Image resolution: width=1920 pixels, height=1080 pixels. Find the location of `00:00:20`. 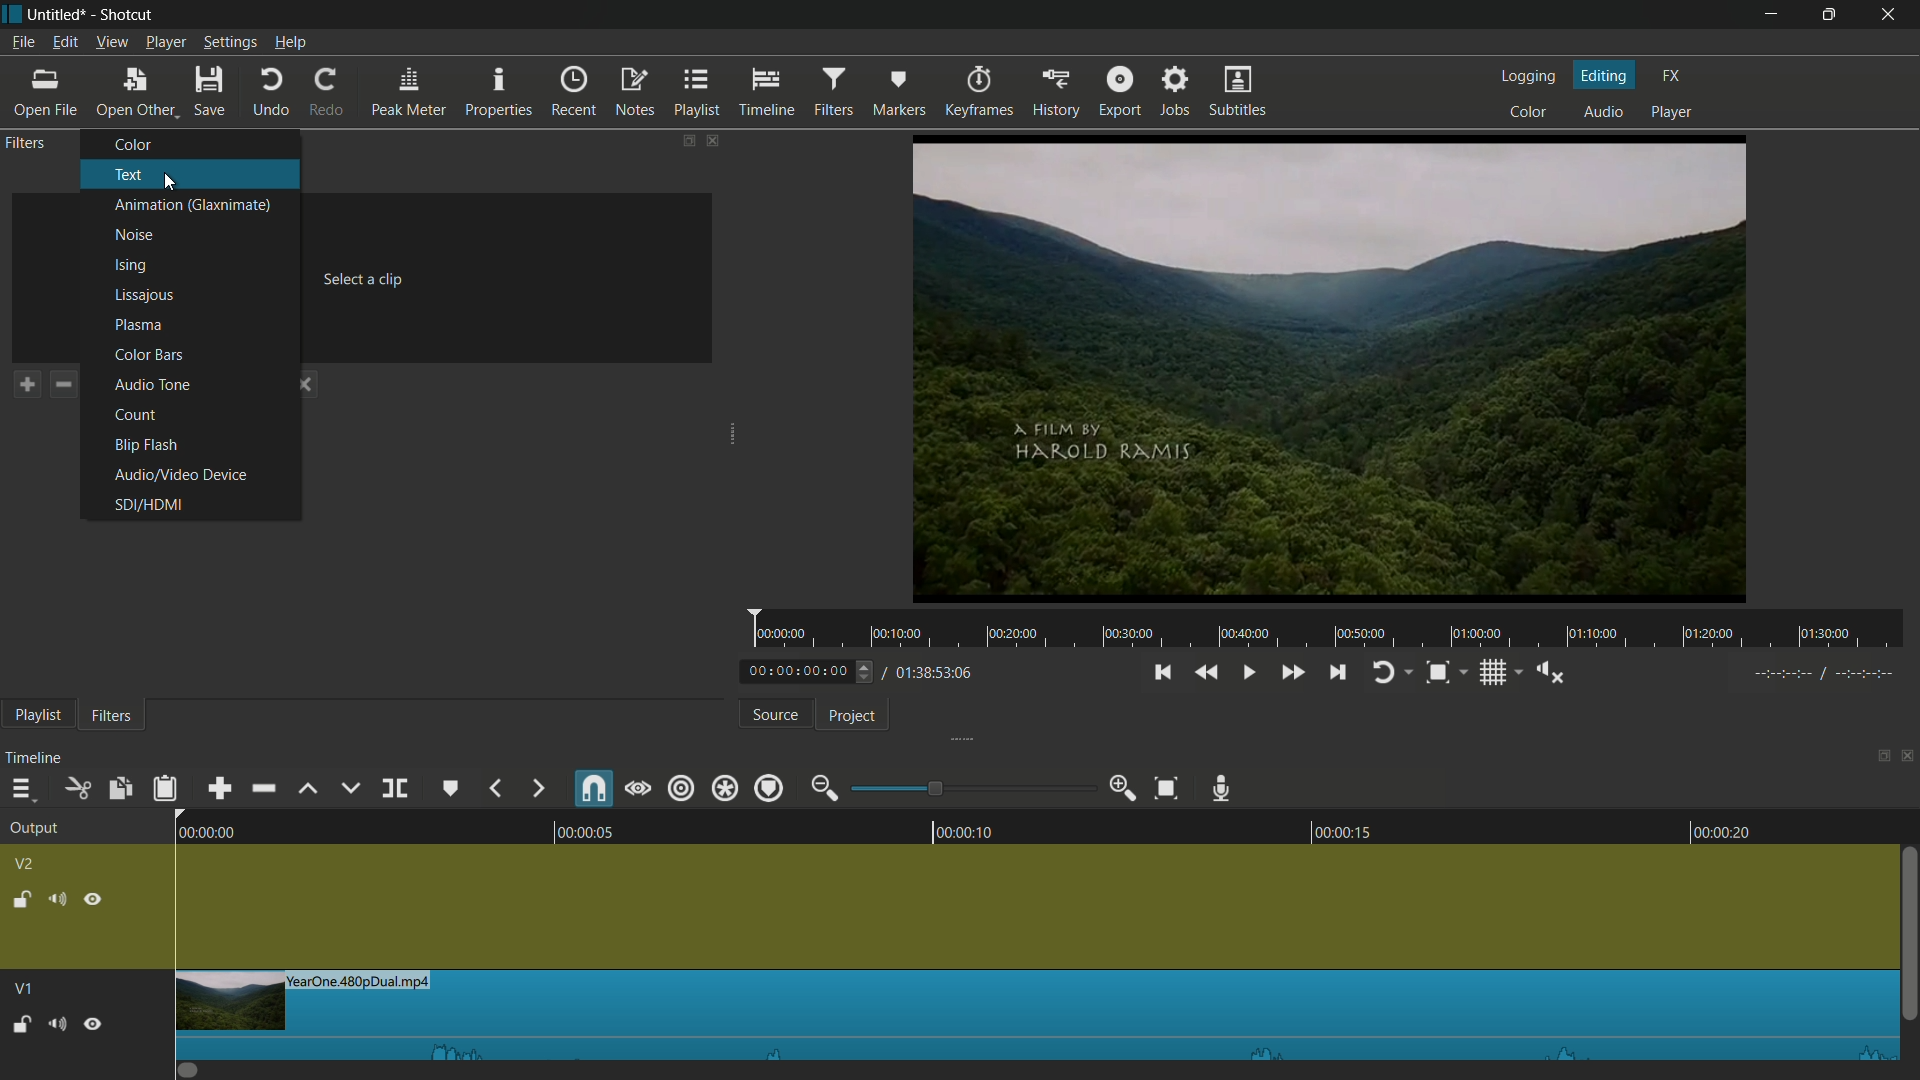

00:00:20 is located at coordinates (1731, 831).